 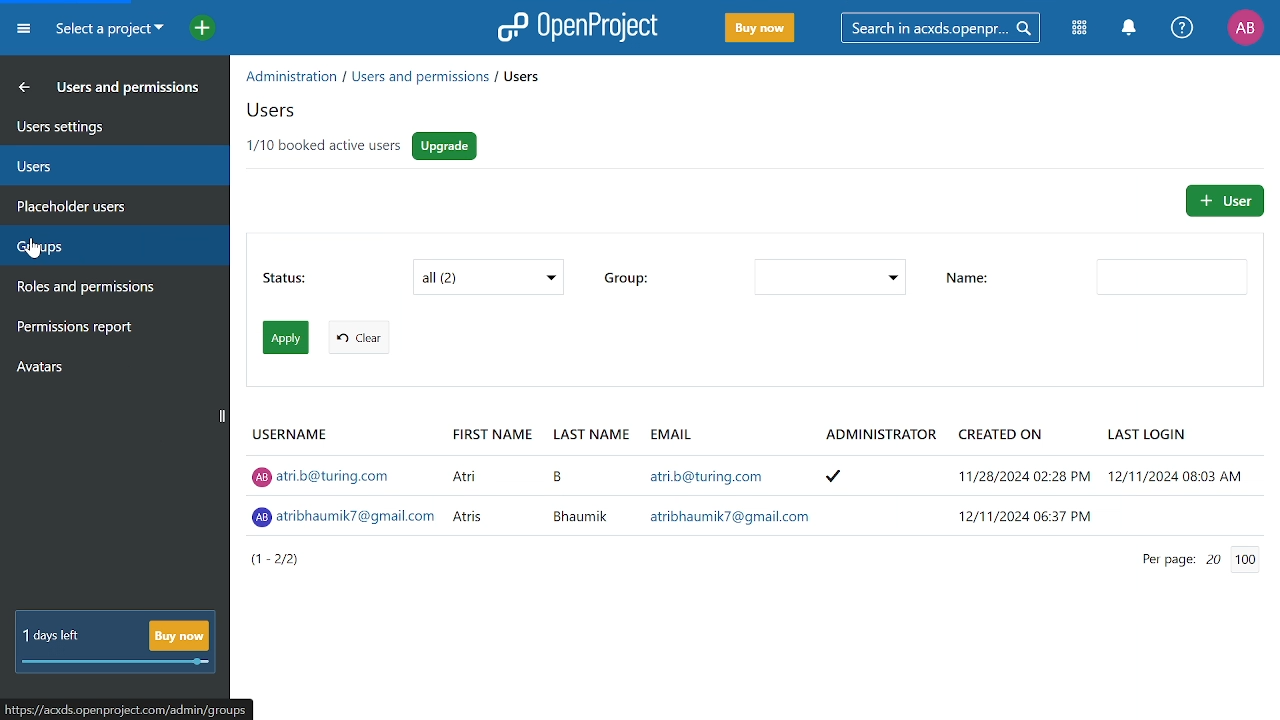 I want to click on Apply, so click(x=288, y=337).